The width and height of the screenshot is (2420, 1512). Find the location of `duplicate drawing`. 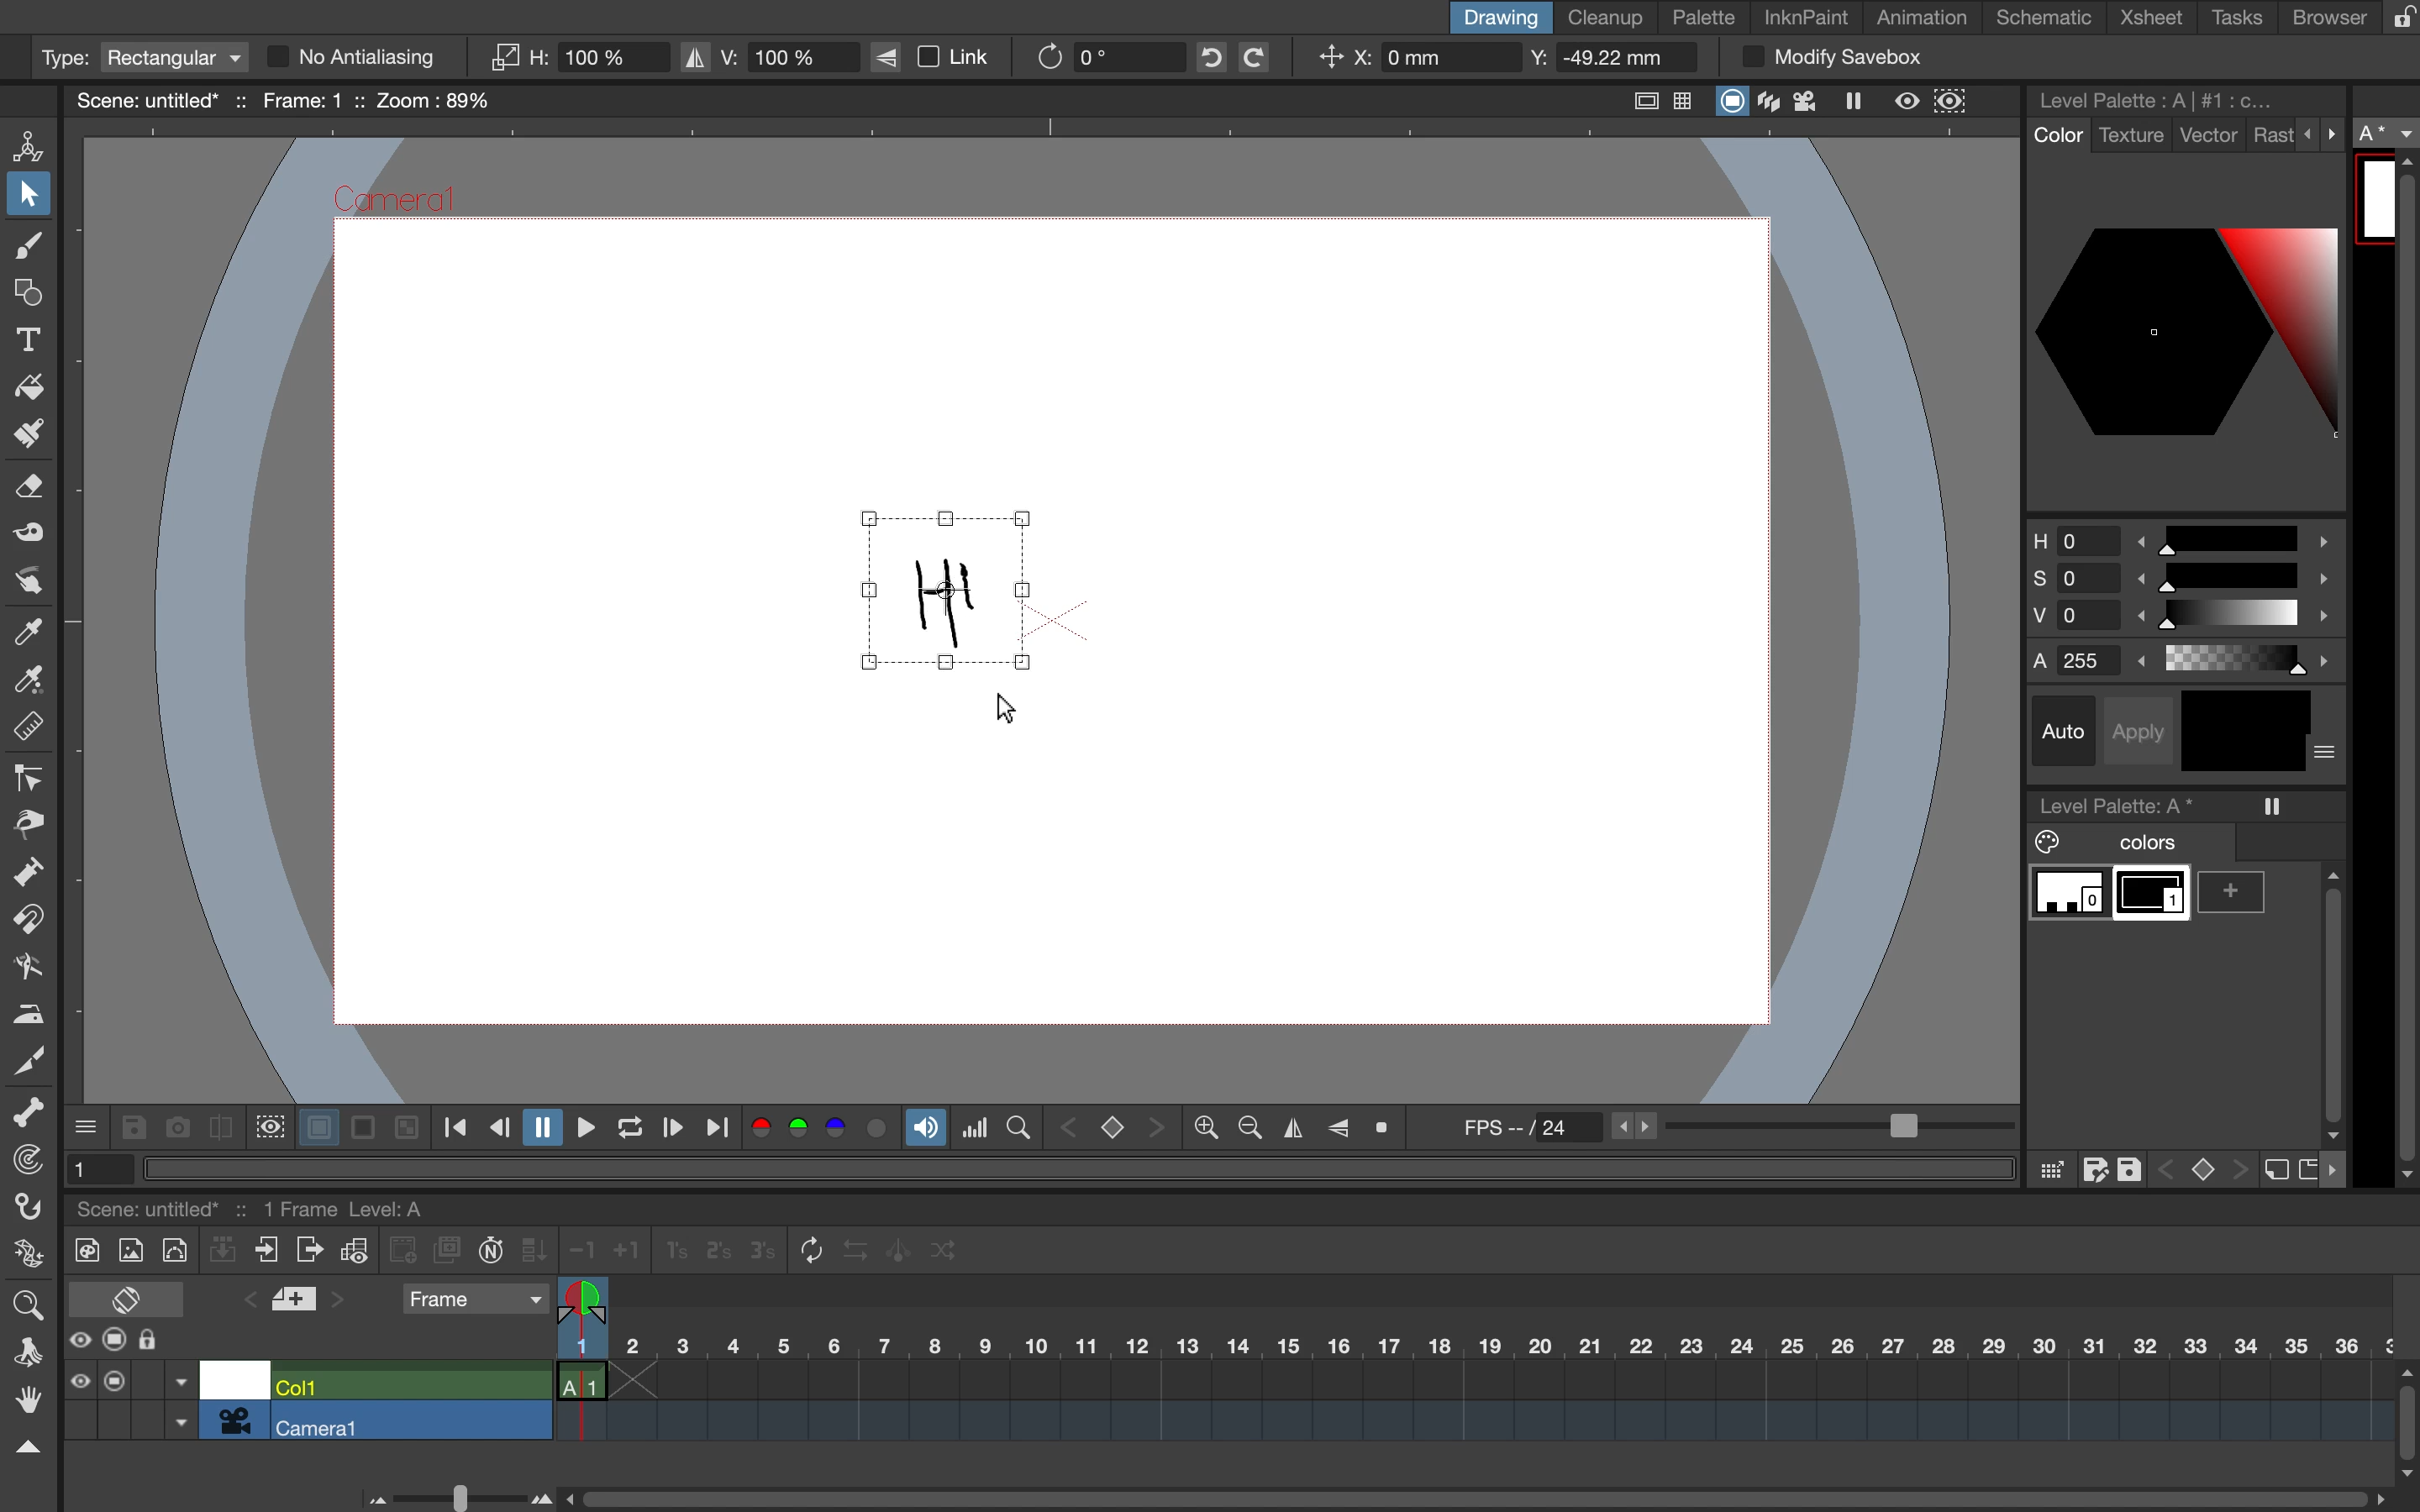

duplicate drawing is located at coordinates (448, 1251).